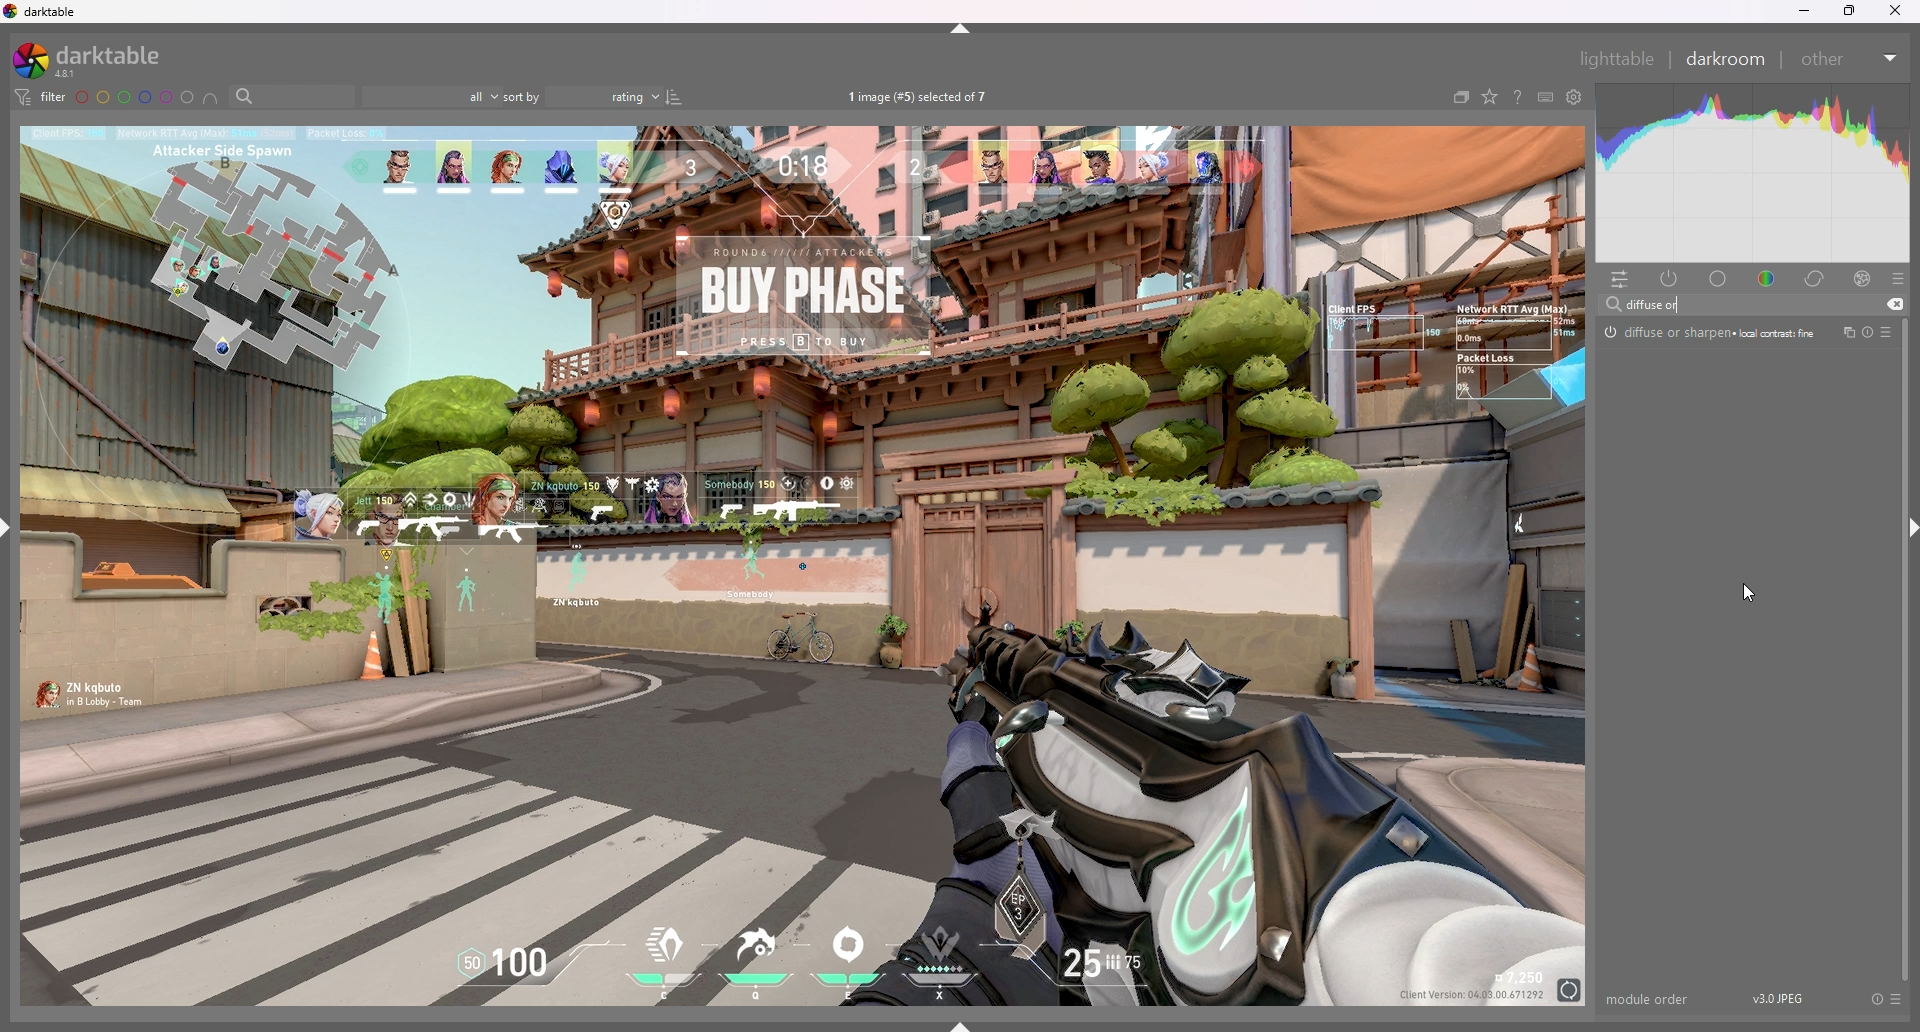 The image size is (1920, 1032). What do you see at coordinates (1816, 278) in the screenshot?
I see `correct` at bounding box center [1816, 278].